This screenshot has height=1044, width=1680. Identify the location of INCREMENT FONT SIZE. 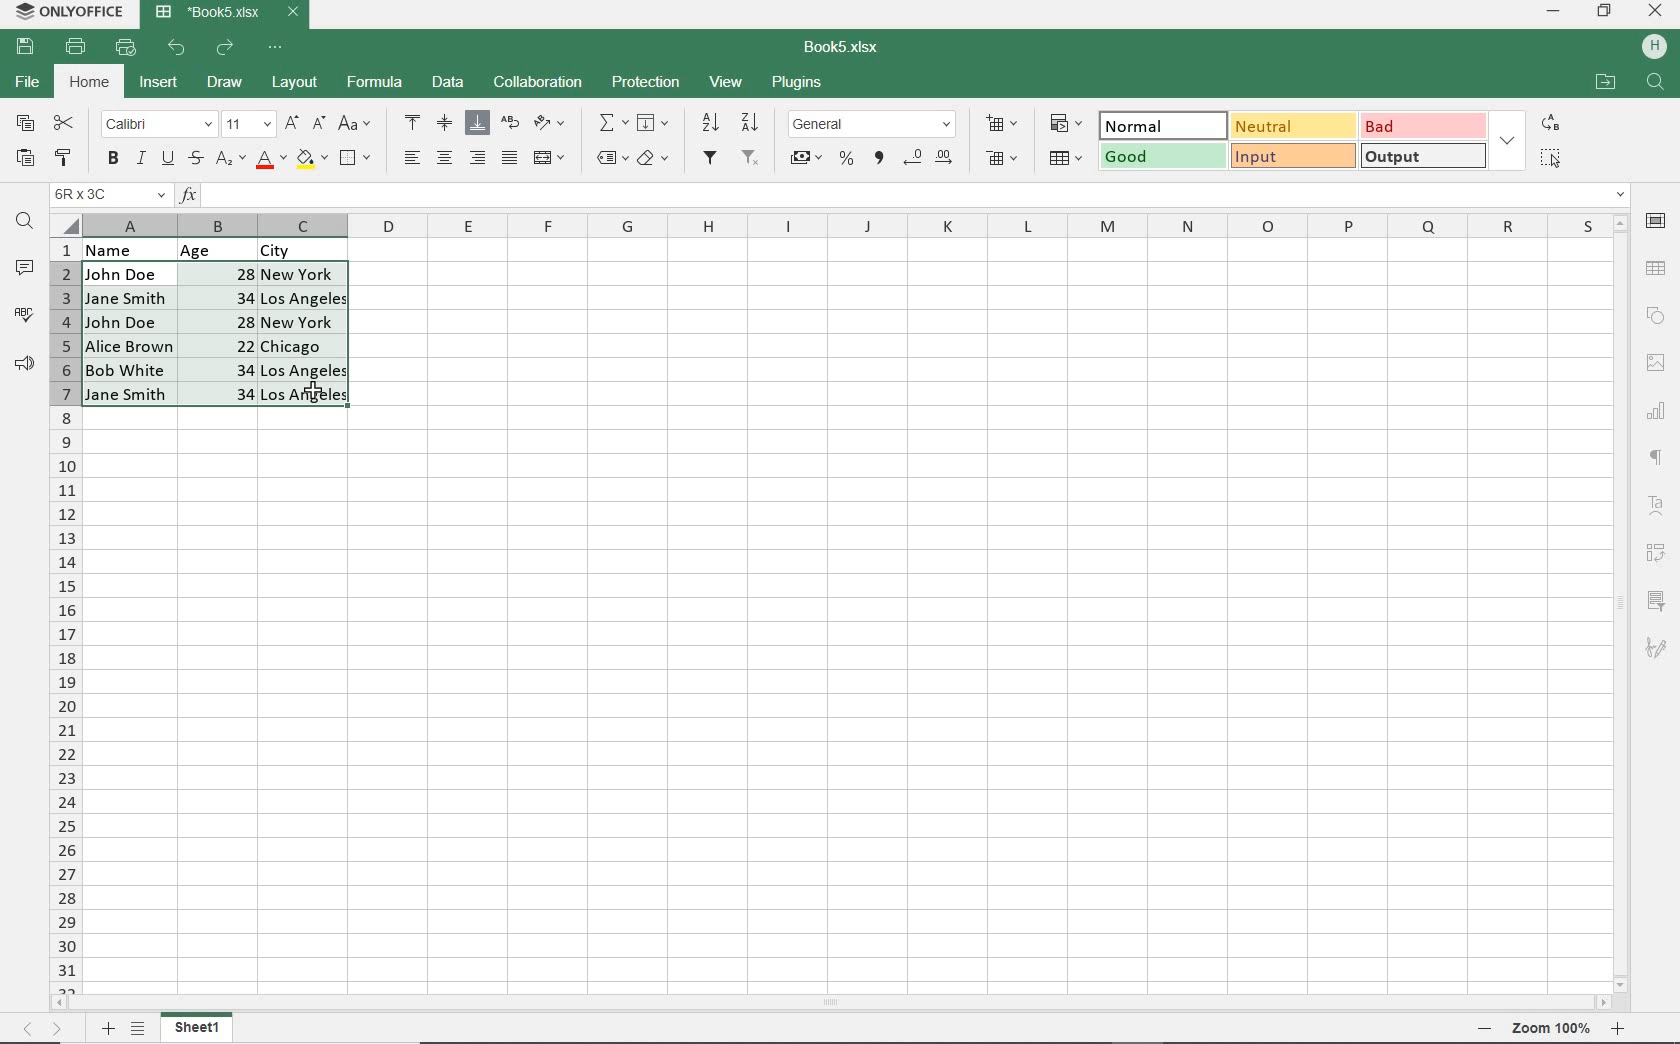
(292, 123).